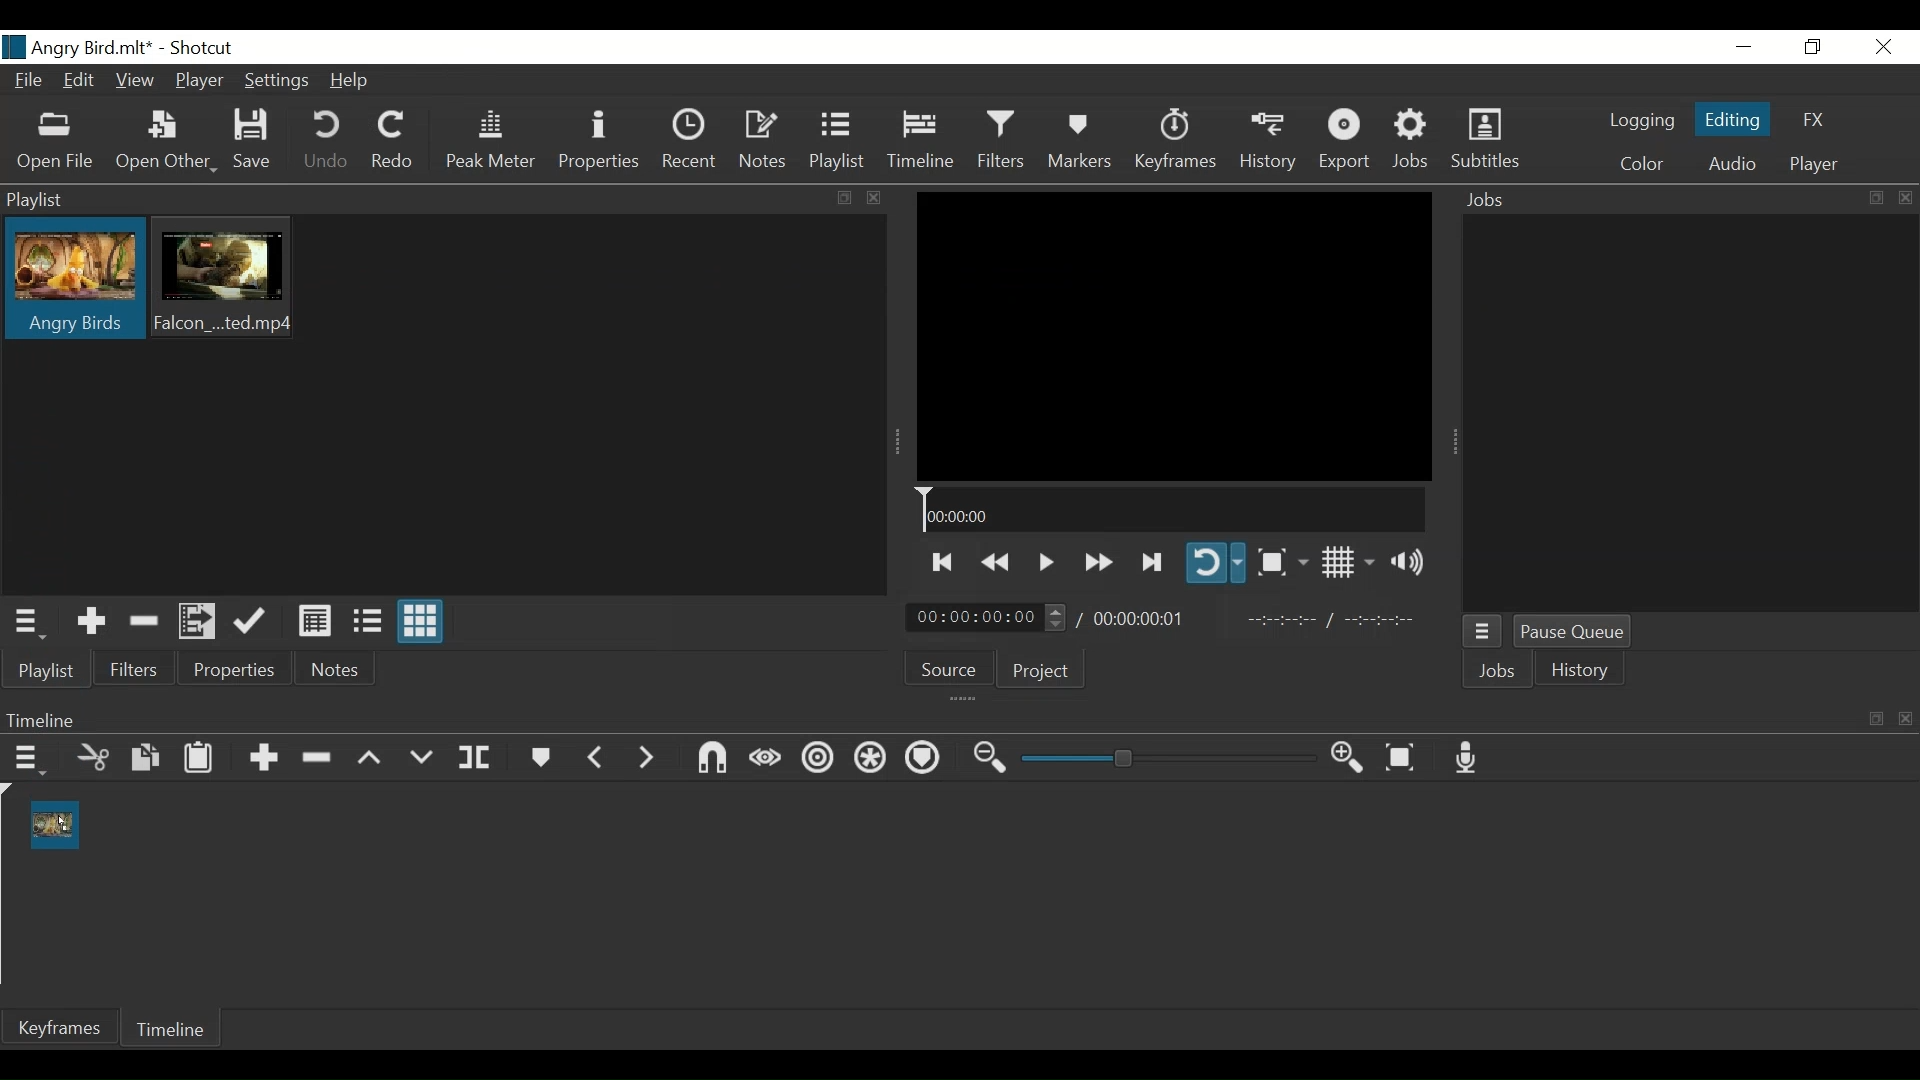  Describe the element at coordinates (766, 143) in the screenshot. I see `Notes` at that location.